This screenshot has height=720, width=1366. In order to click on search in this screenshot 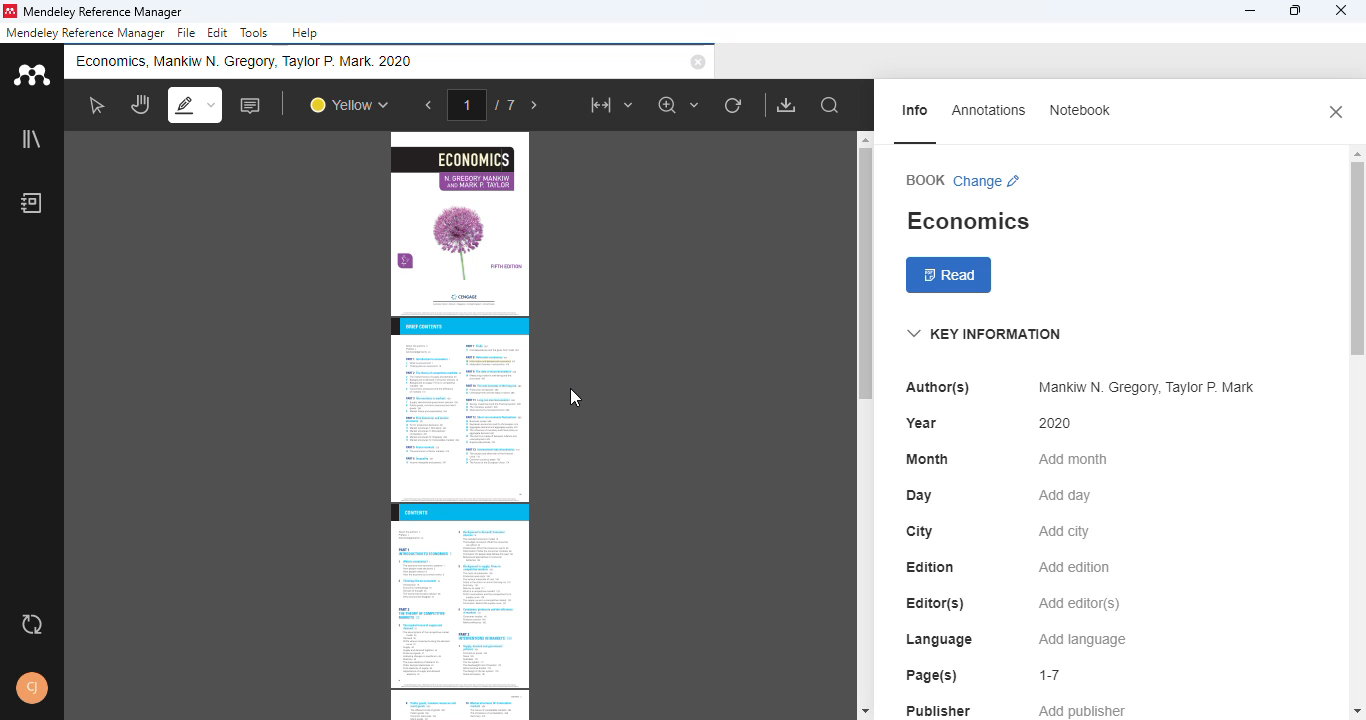, I will do `click(831, 106)`.